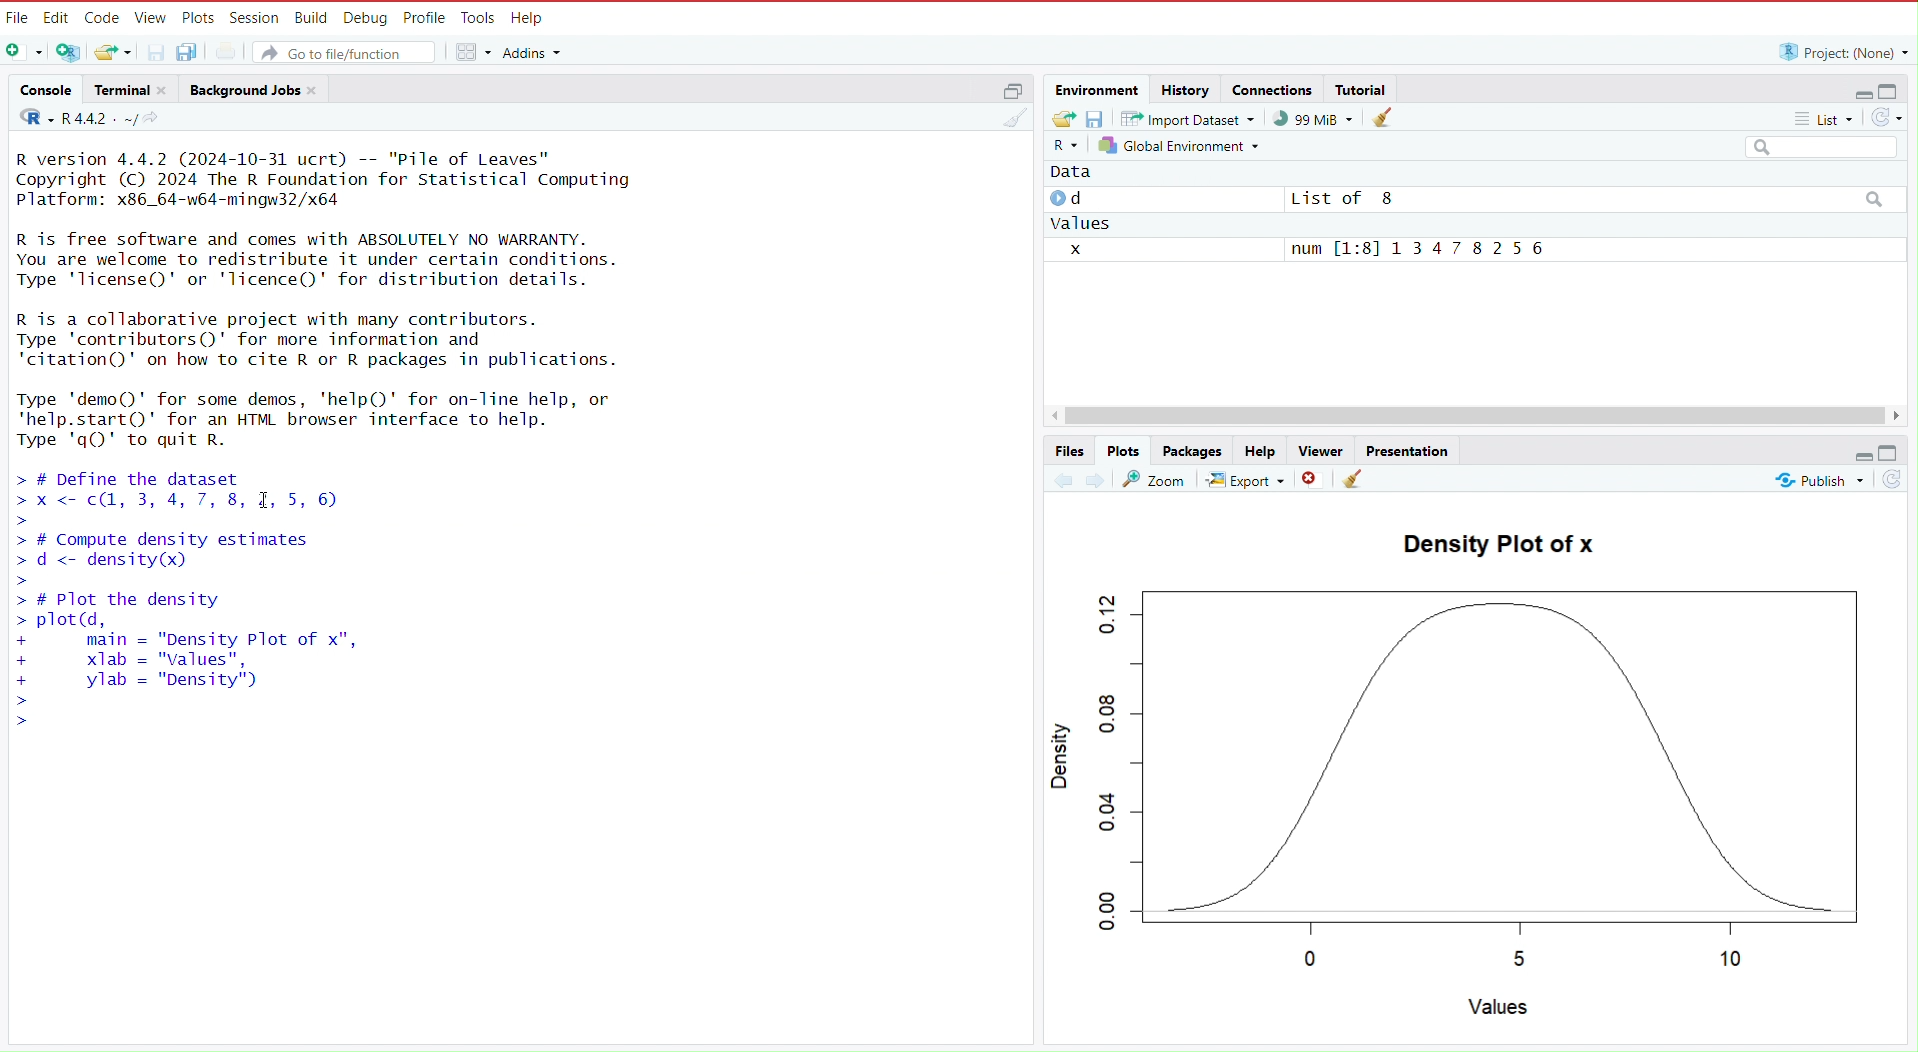 This screenshot has width=1918, height=1052. What do you see at coordinates (1480, 777) in the screenshot?
I see `graph` at bounding box center [1480, 777].